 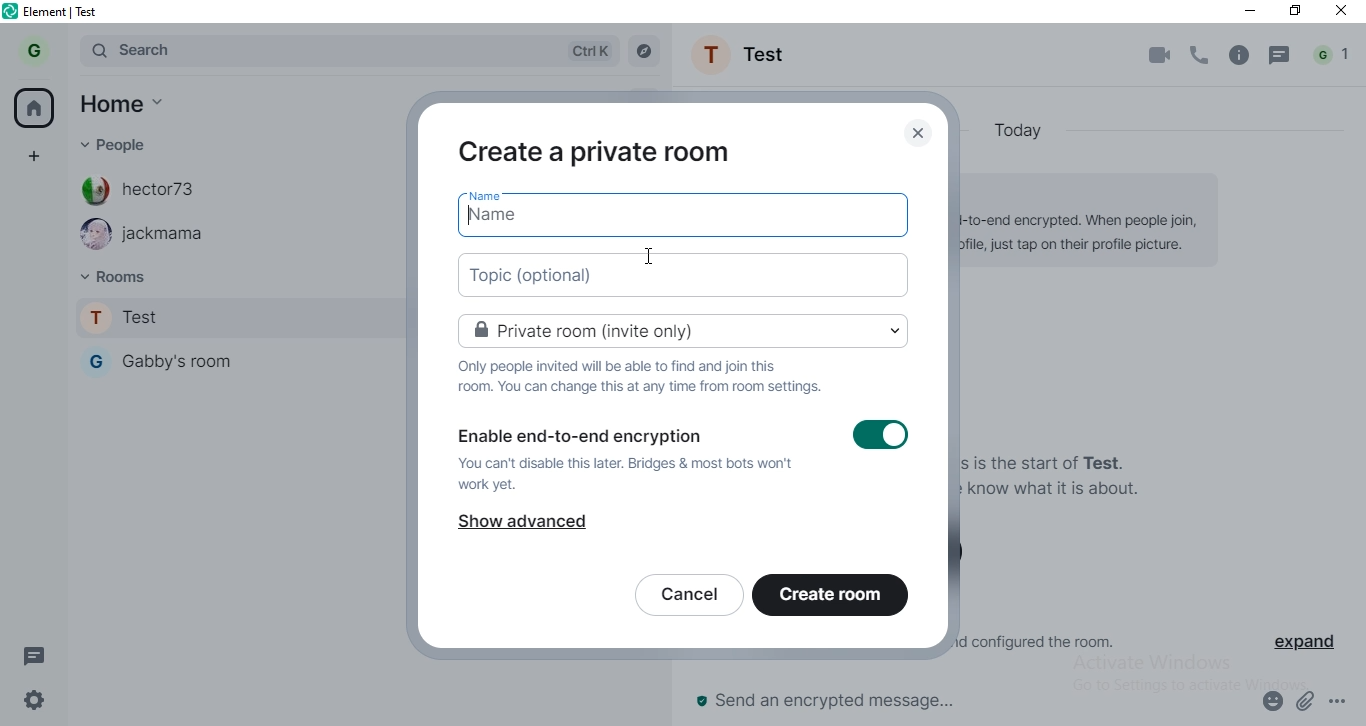 What do you see at coordinates (837, 594) in the screenshot?
I see `create room` at bounding box center [837, 594].